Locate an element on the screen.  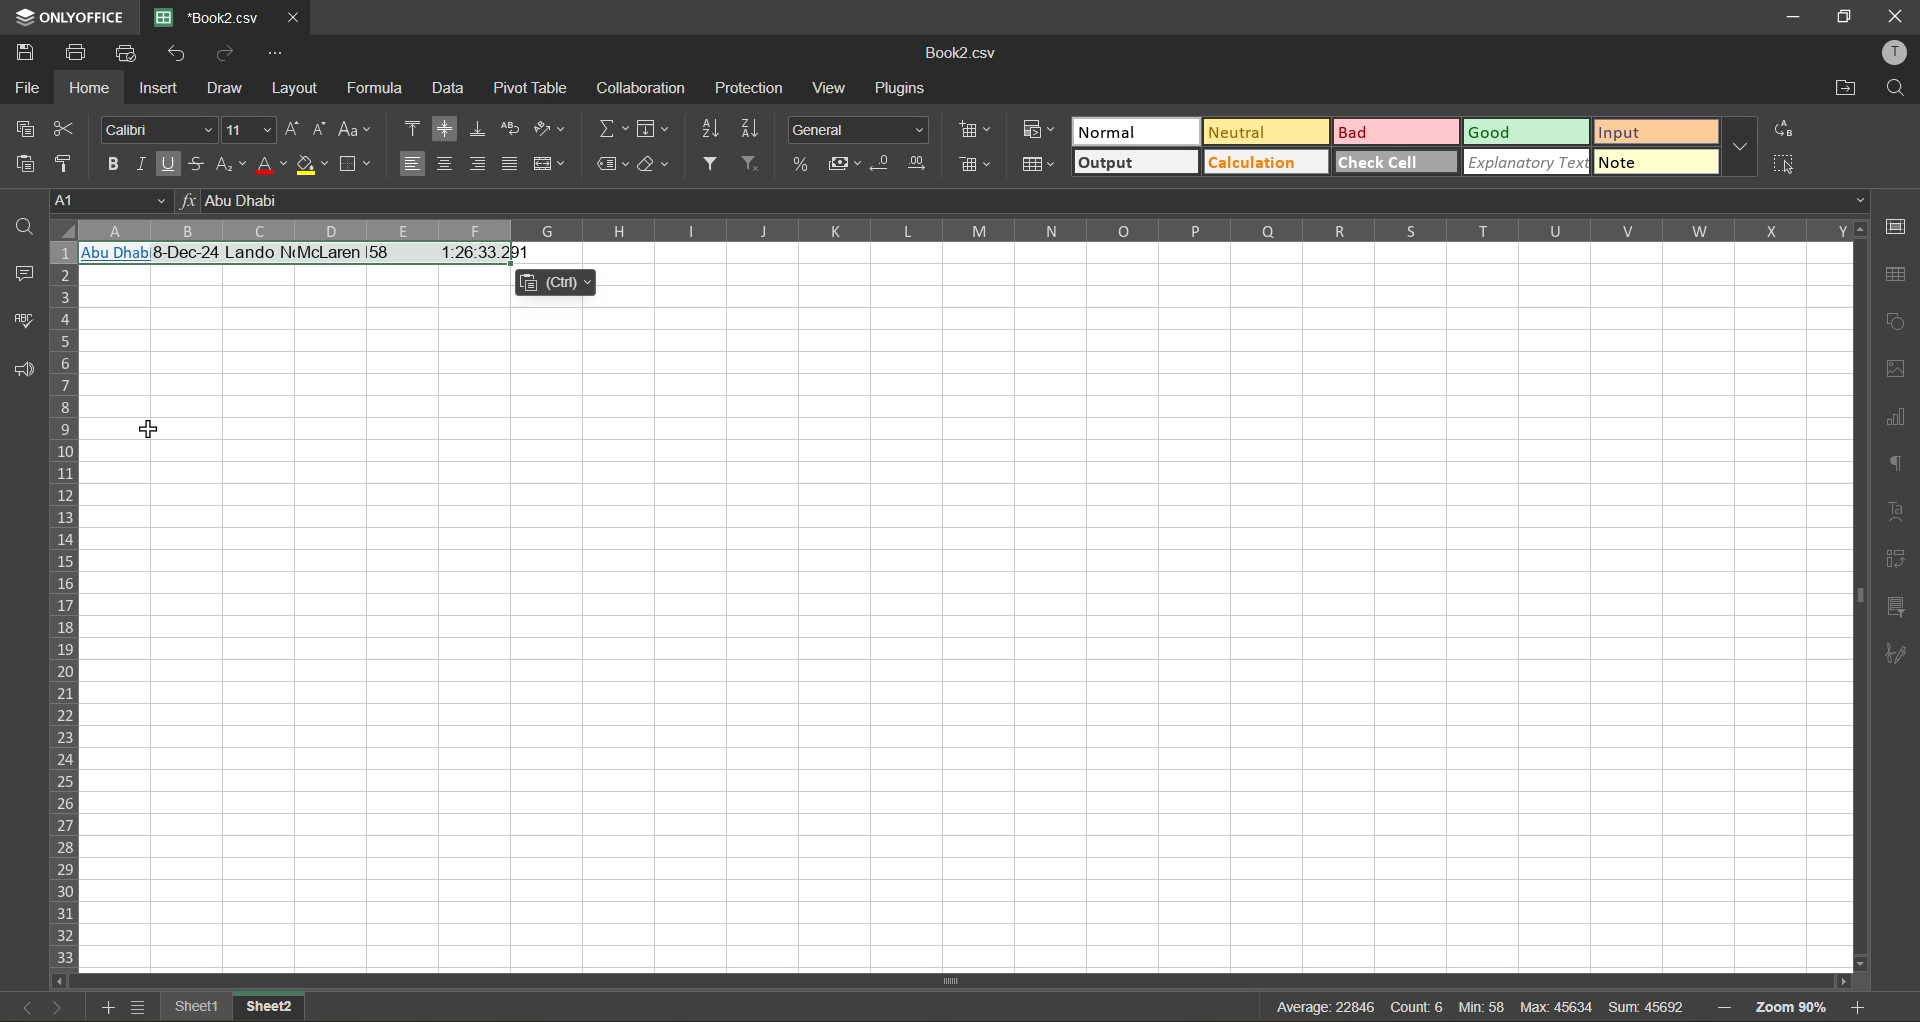
insert cells  is located at coordinates (976, 130).